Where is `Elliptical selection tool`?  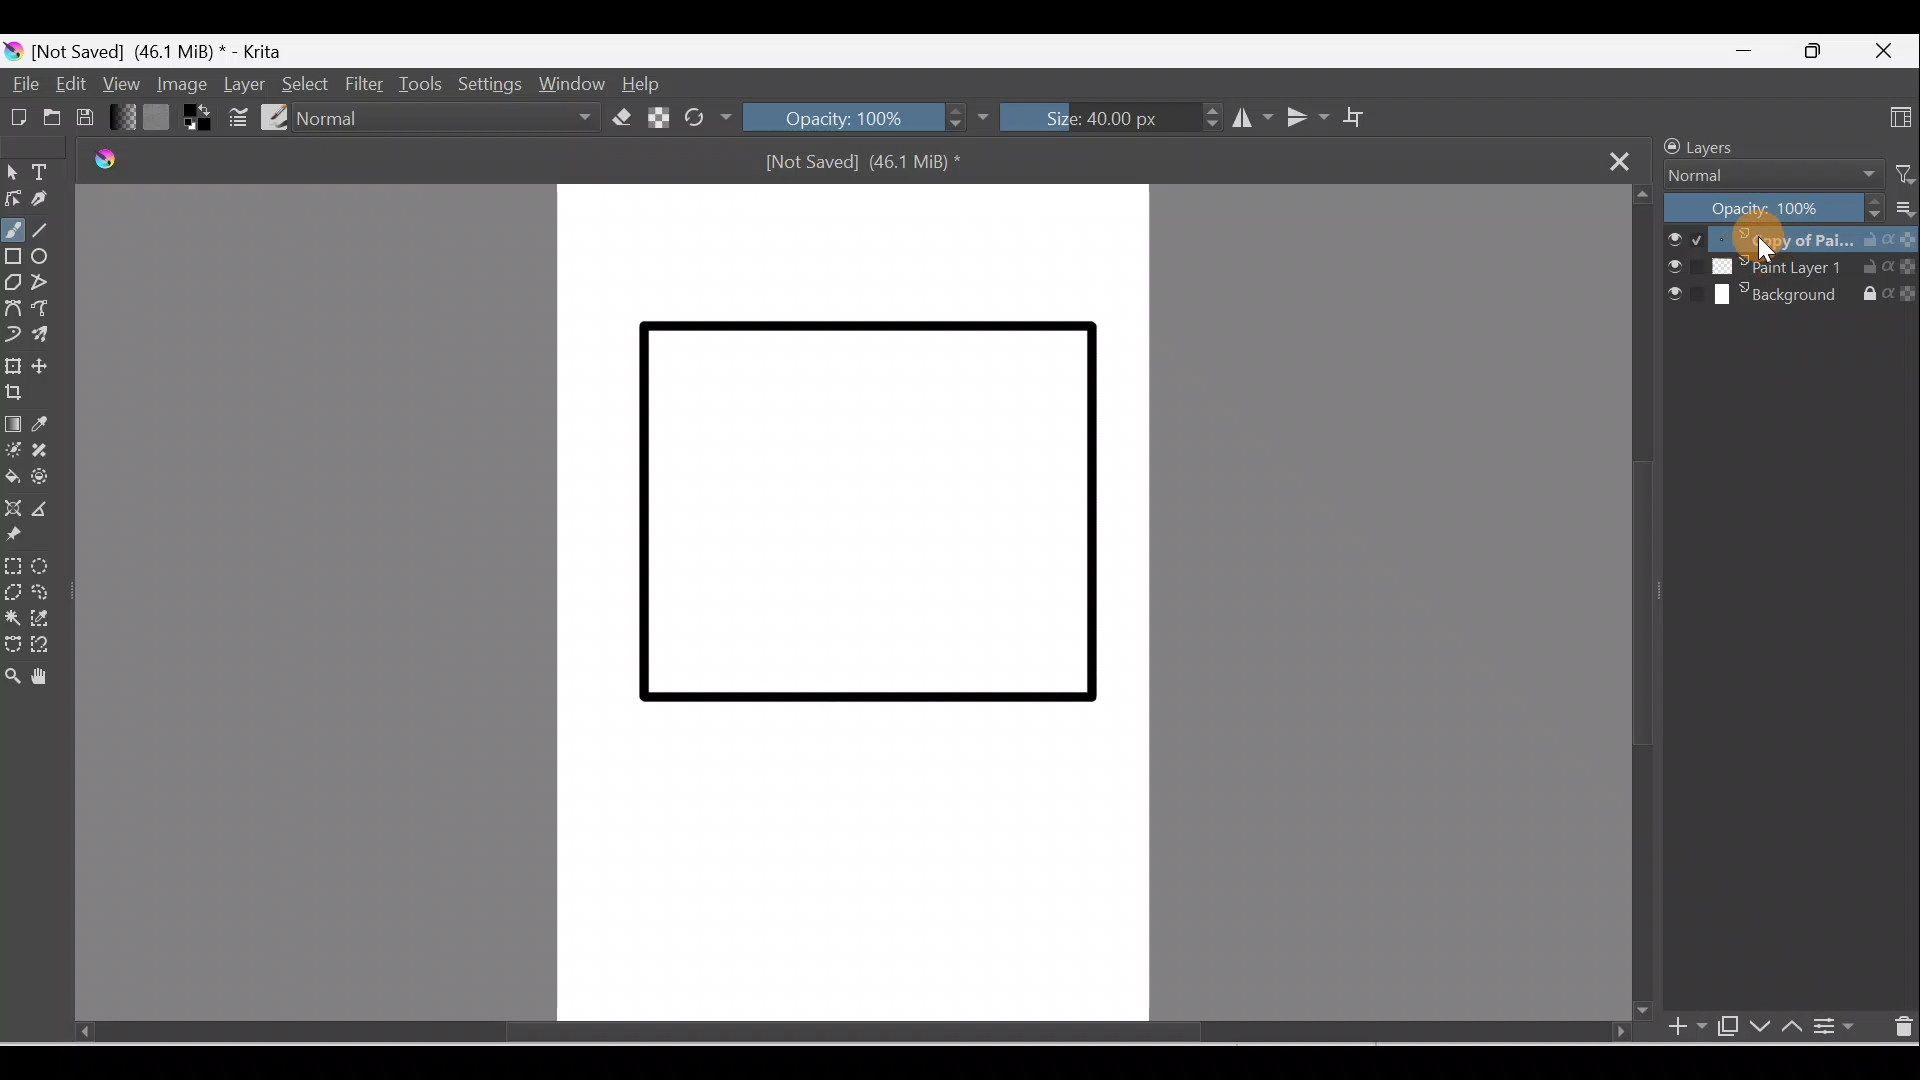
Elliptical selection tool is located at coordinates (45, 566).